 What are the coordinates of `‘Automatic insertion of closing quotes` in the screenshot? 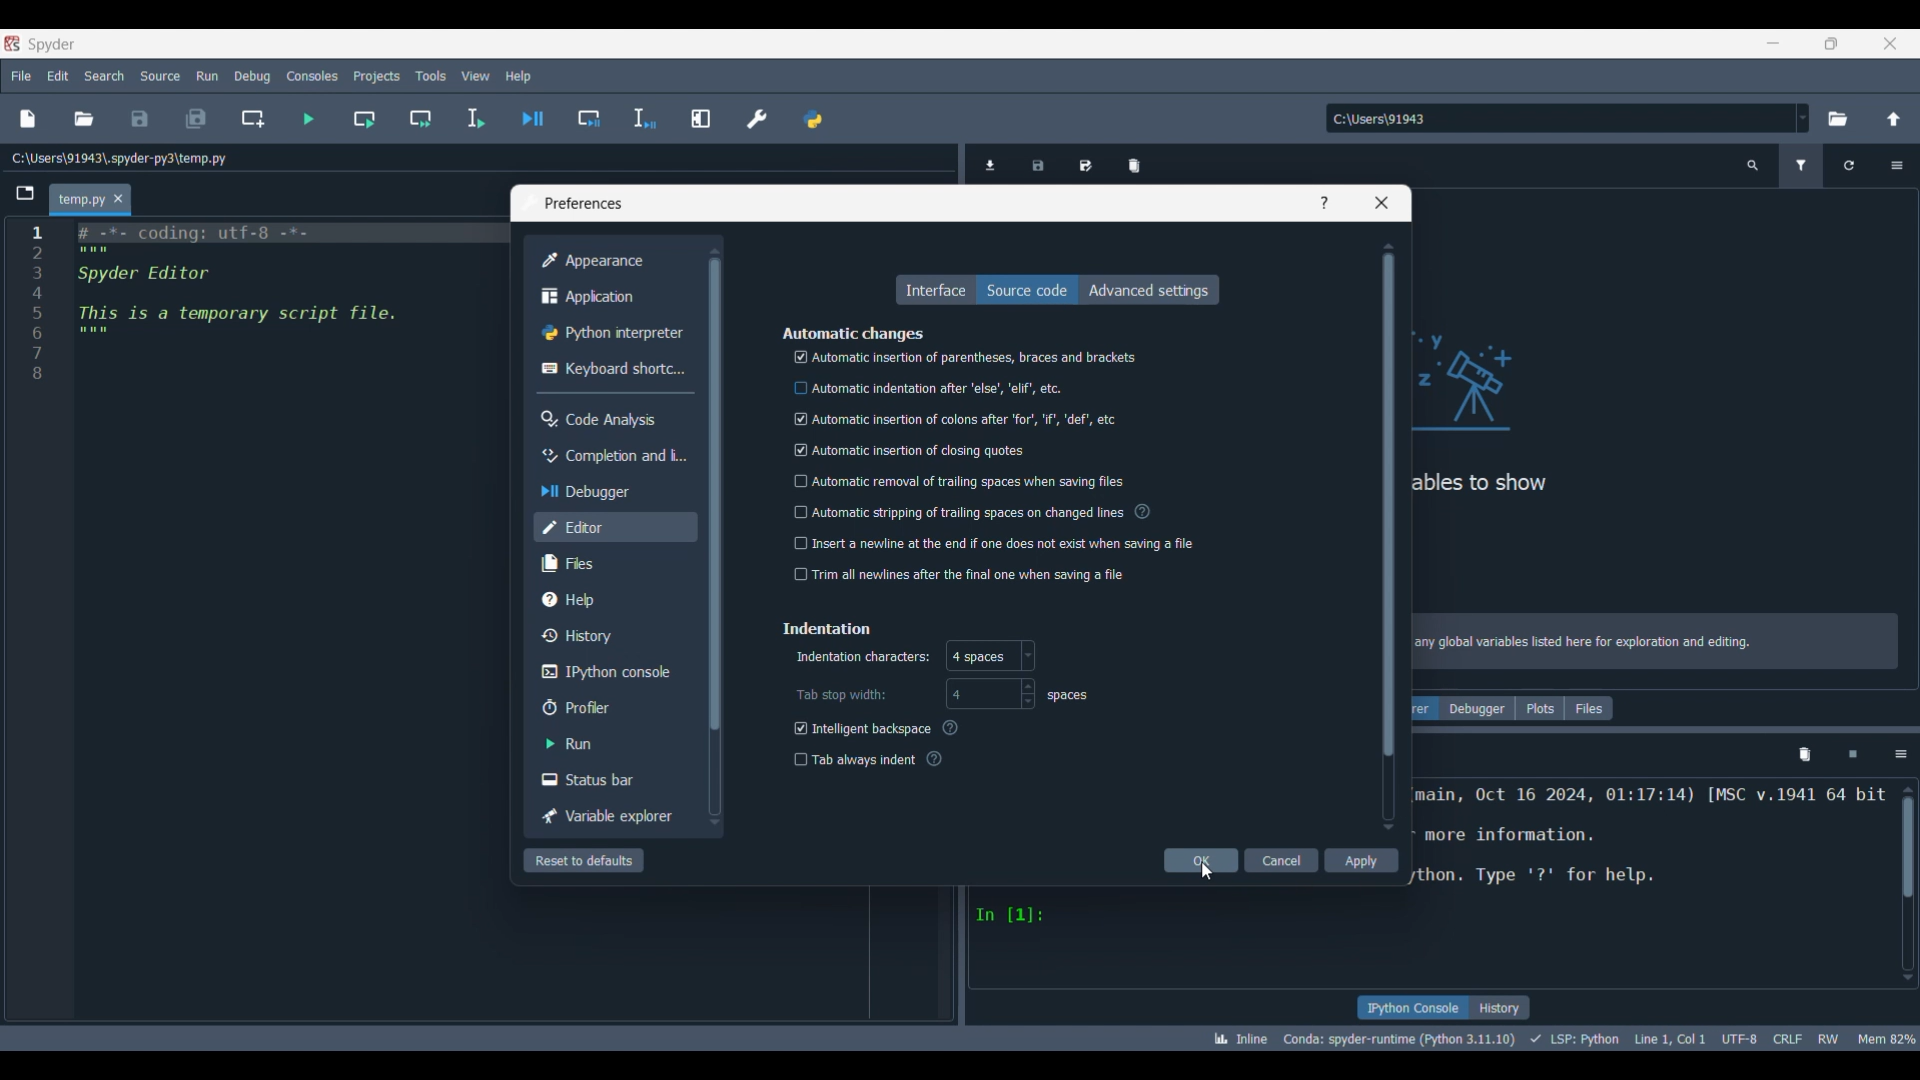 It's located at (910, 448).